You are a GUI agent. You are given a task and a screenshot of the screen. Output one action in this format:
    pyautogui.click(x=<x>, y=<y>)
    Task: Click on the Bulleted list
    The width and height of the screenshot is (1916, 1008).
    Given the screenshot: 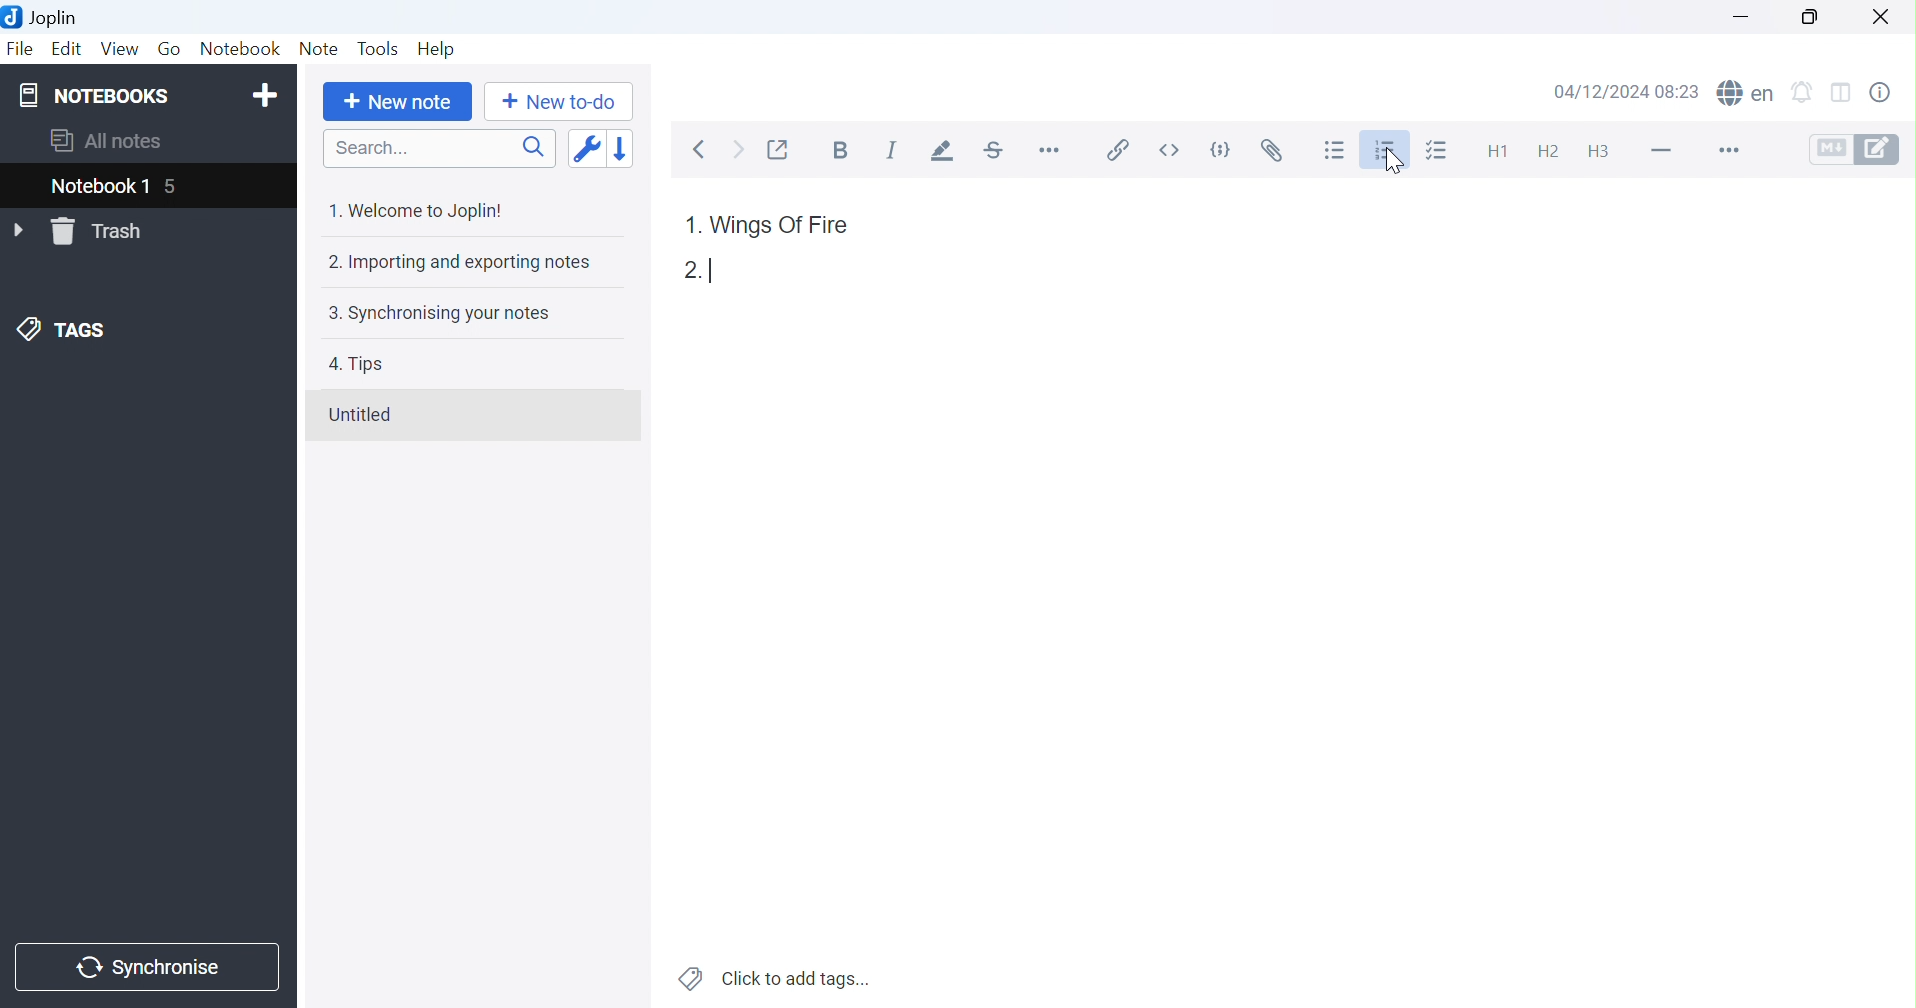 What is the action you would take?
    pyautogui.click(x=1335, y=153)
    